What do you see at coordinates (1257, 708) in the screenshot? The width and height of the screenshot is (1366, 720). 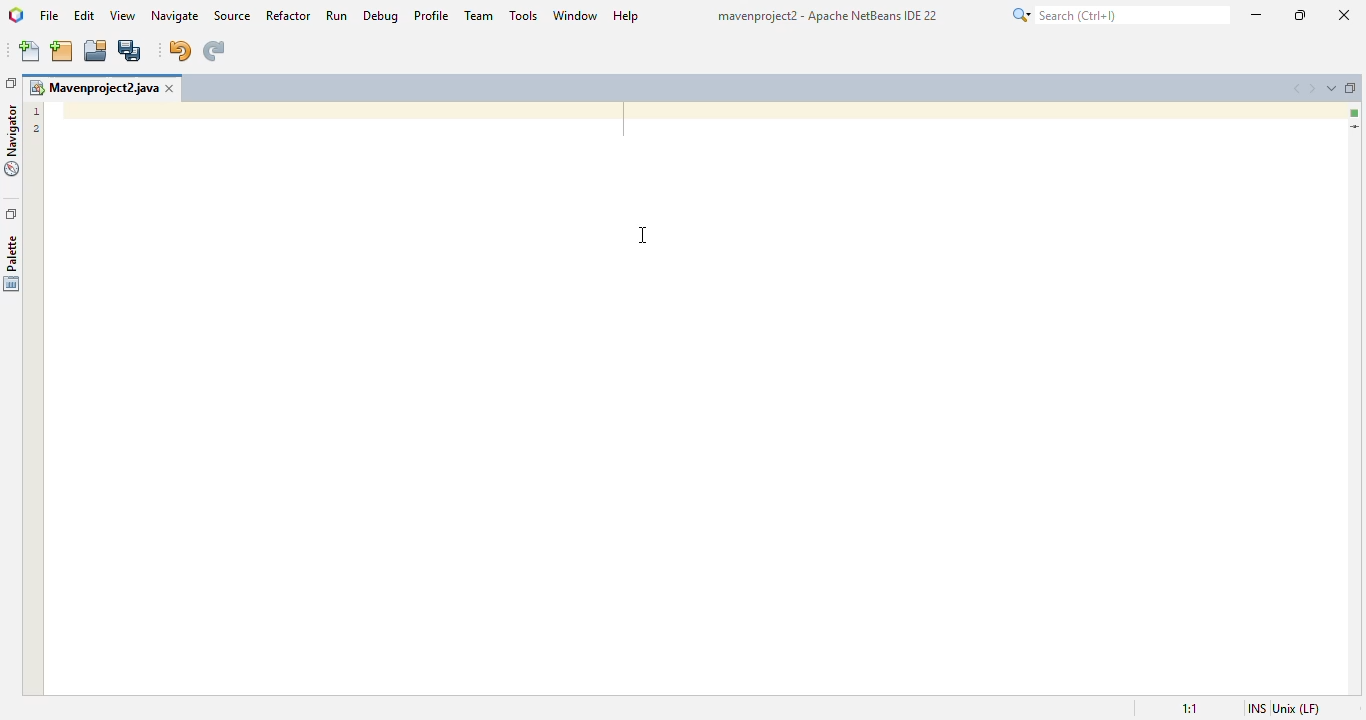 I see `insert mode` at bounding box center [1257, 708].